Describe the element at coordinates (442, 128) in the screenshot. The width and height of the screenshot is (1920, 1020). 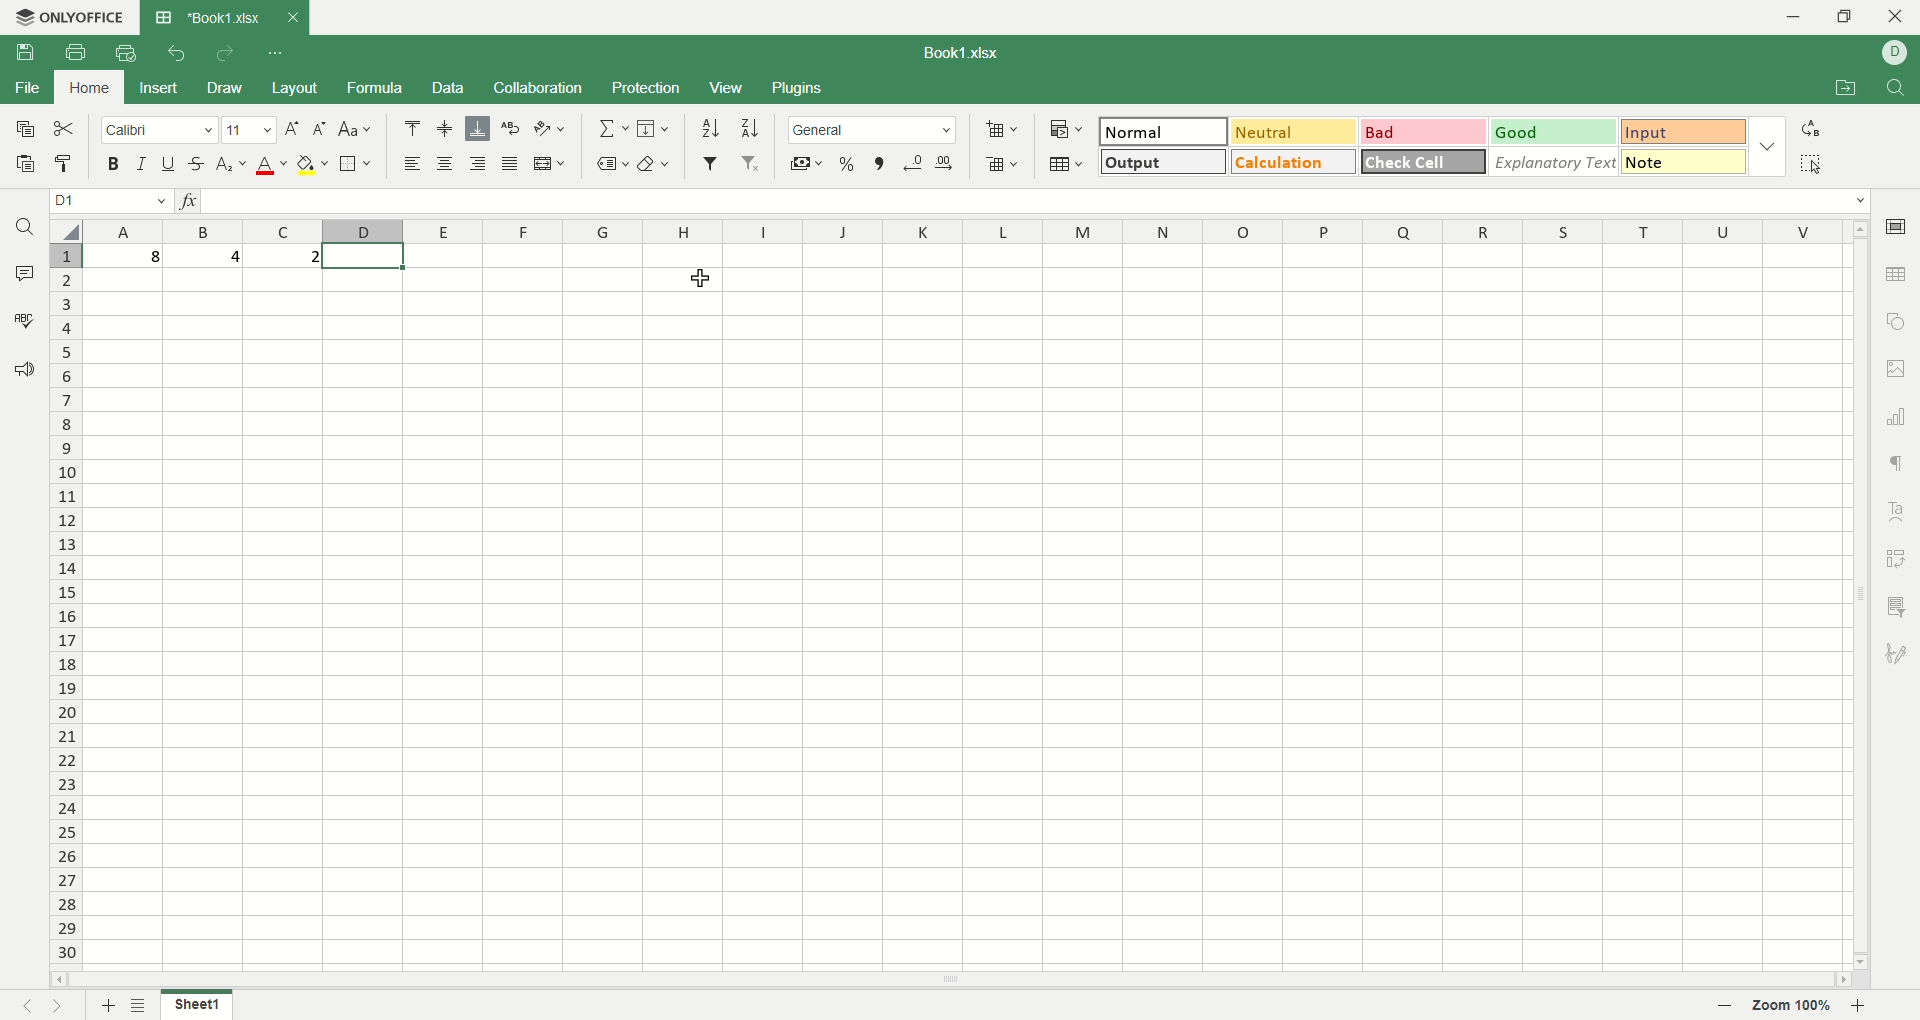
I see `align middle` at that location.